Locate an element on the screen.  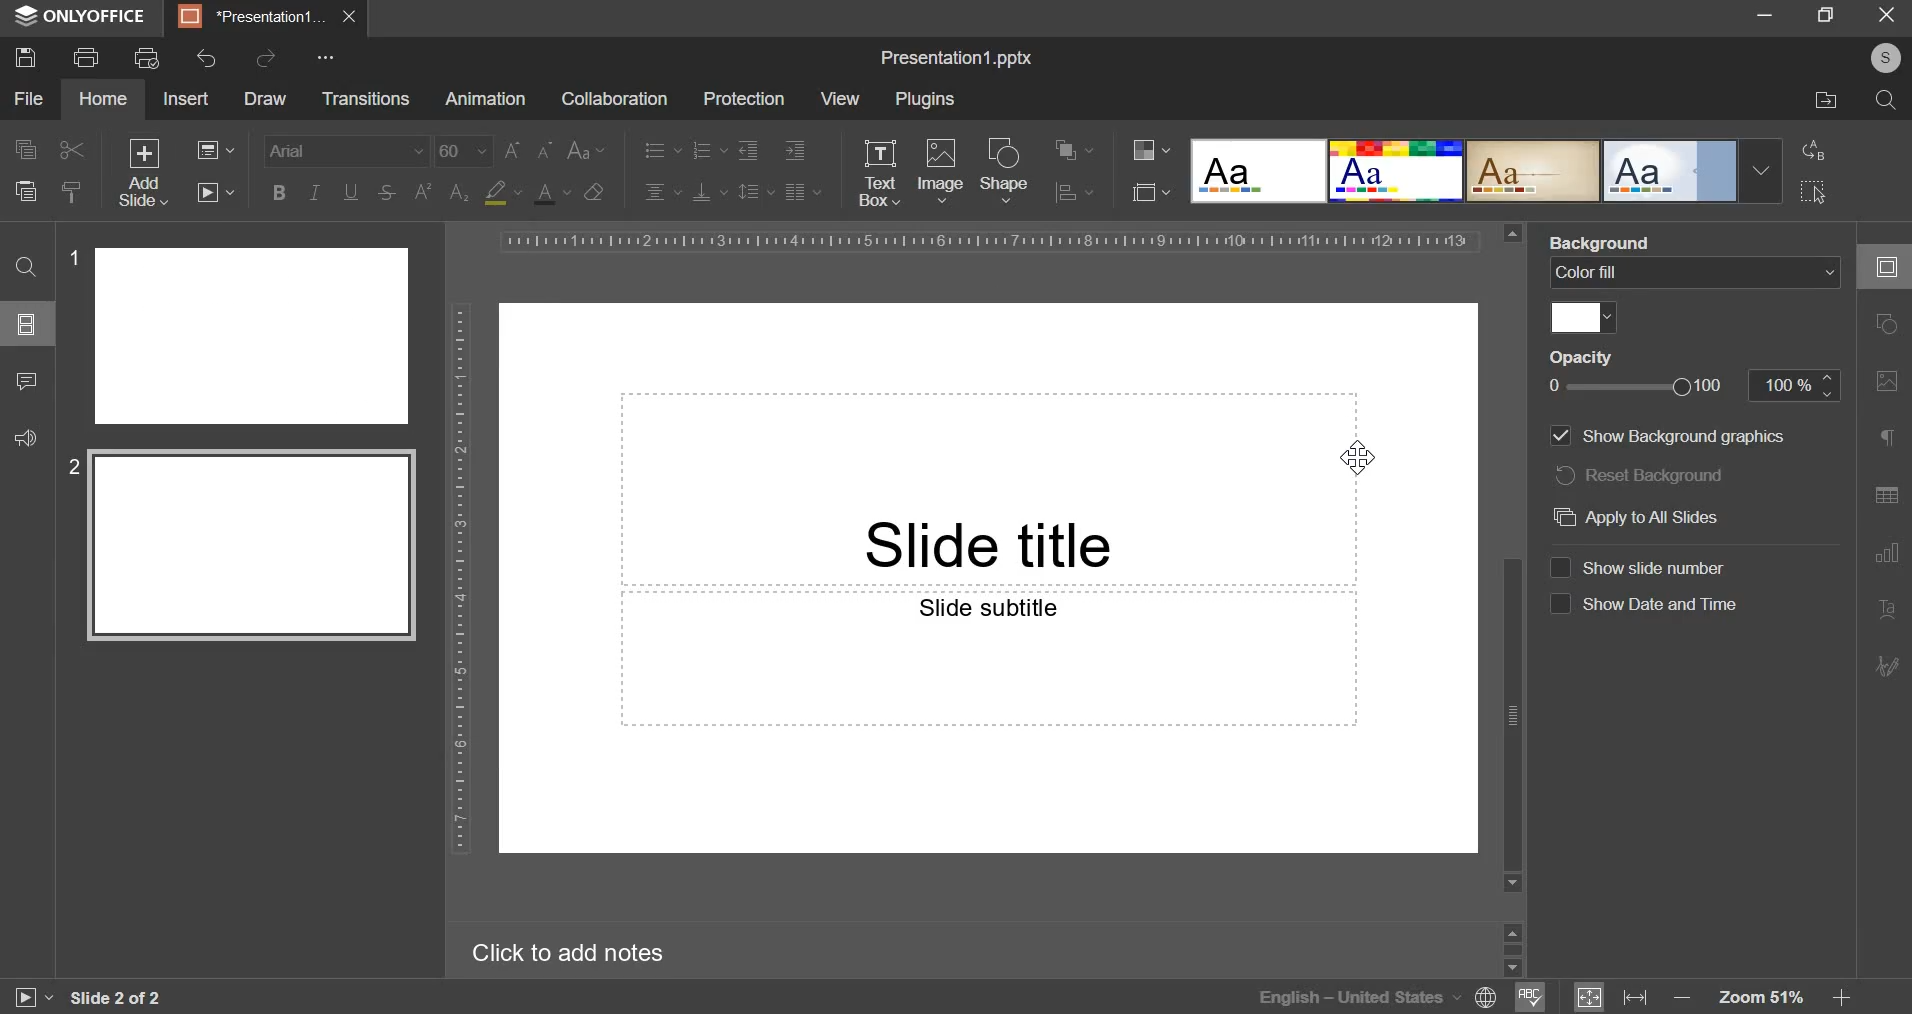
tab 1 is located at coordinates (254, 17).